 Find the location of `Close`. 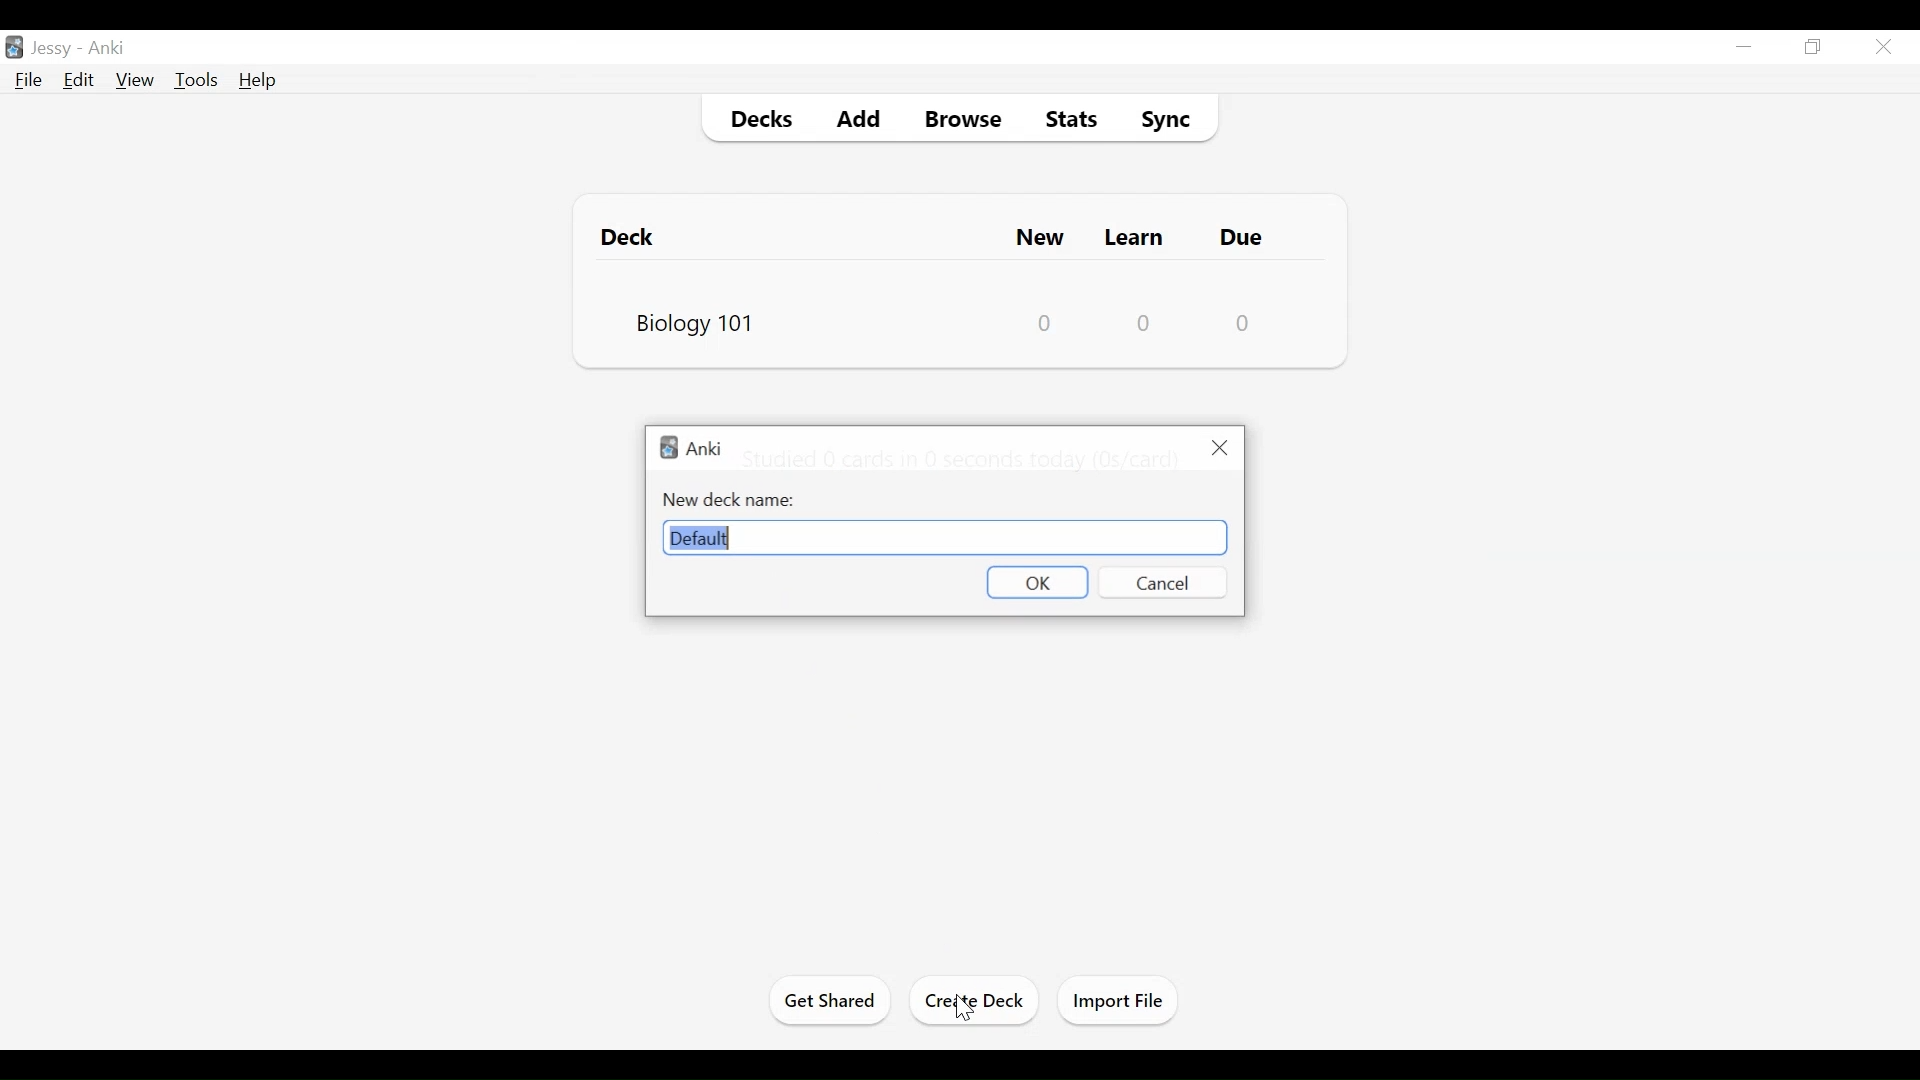

Close is located at coordinates (1217, 448).